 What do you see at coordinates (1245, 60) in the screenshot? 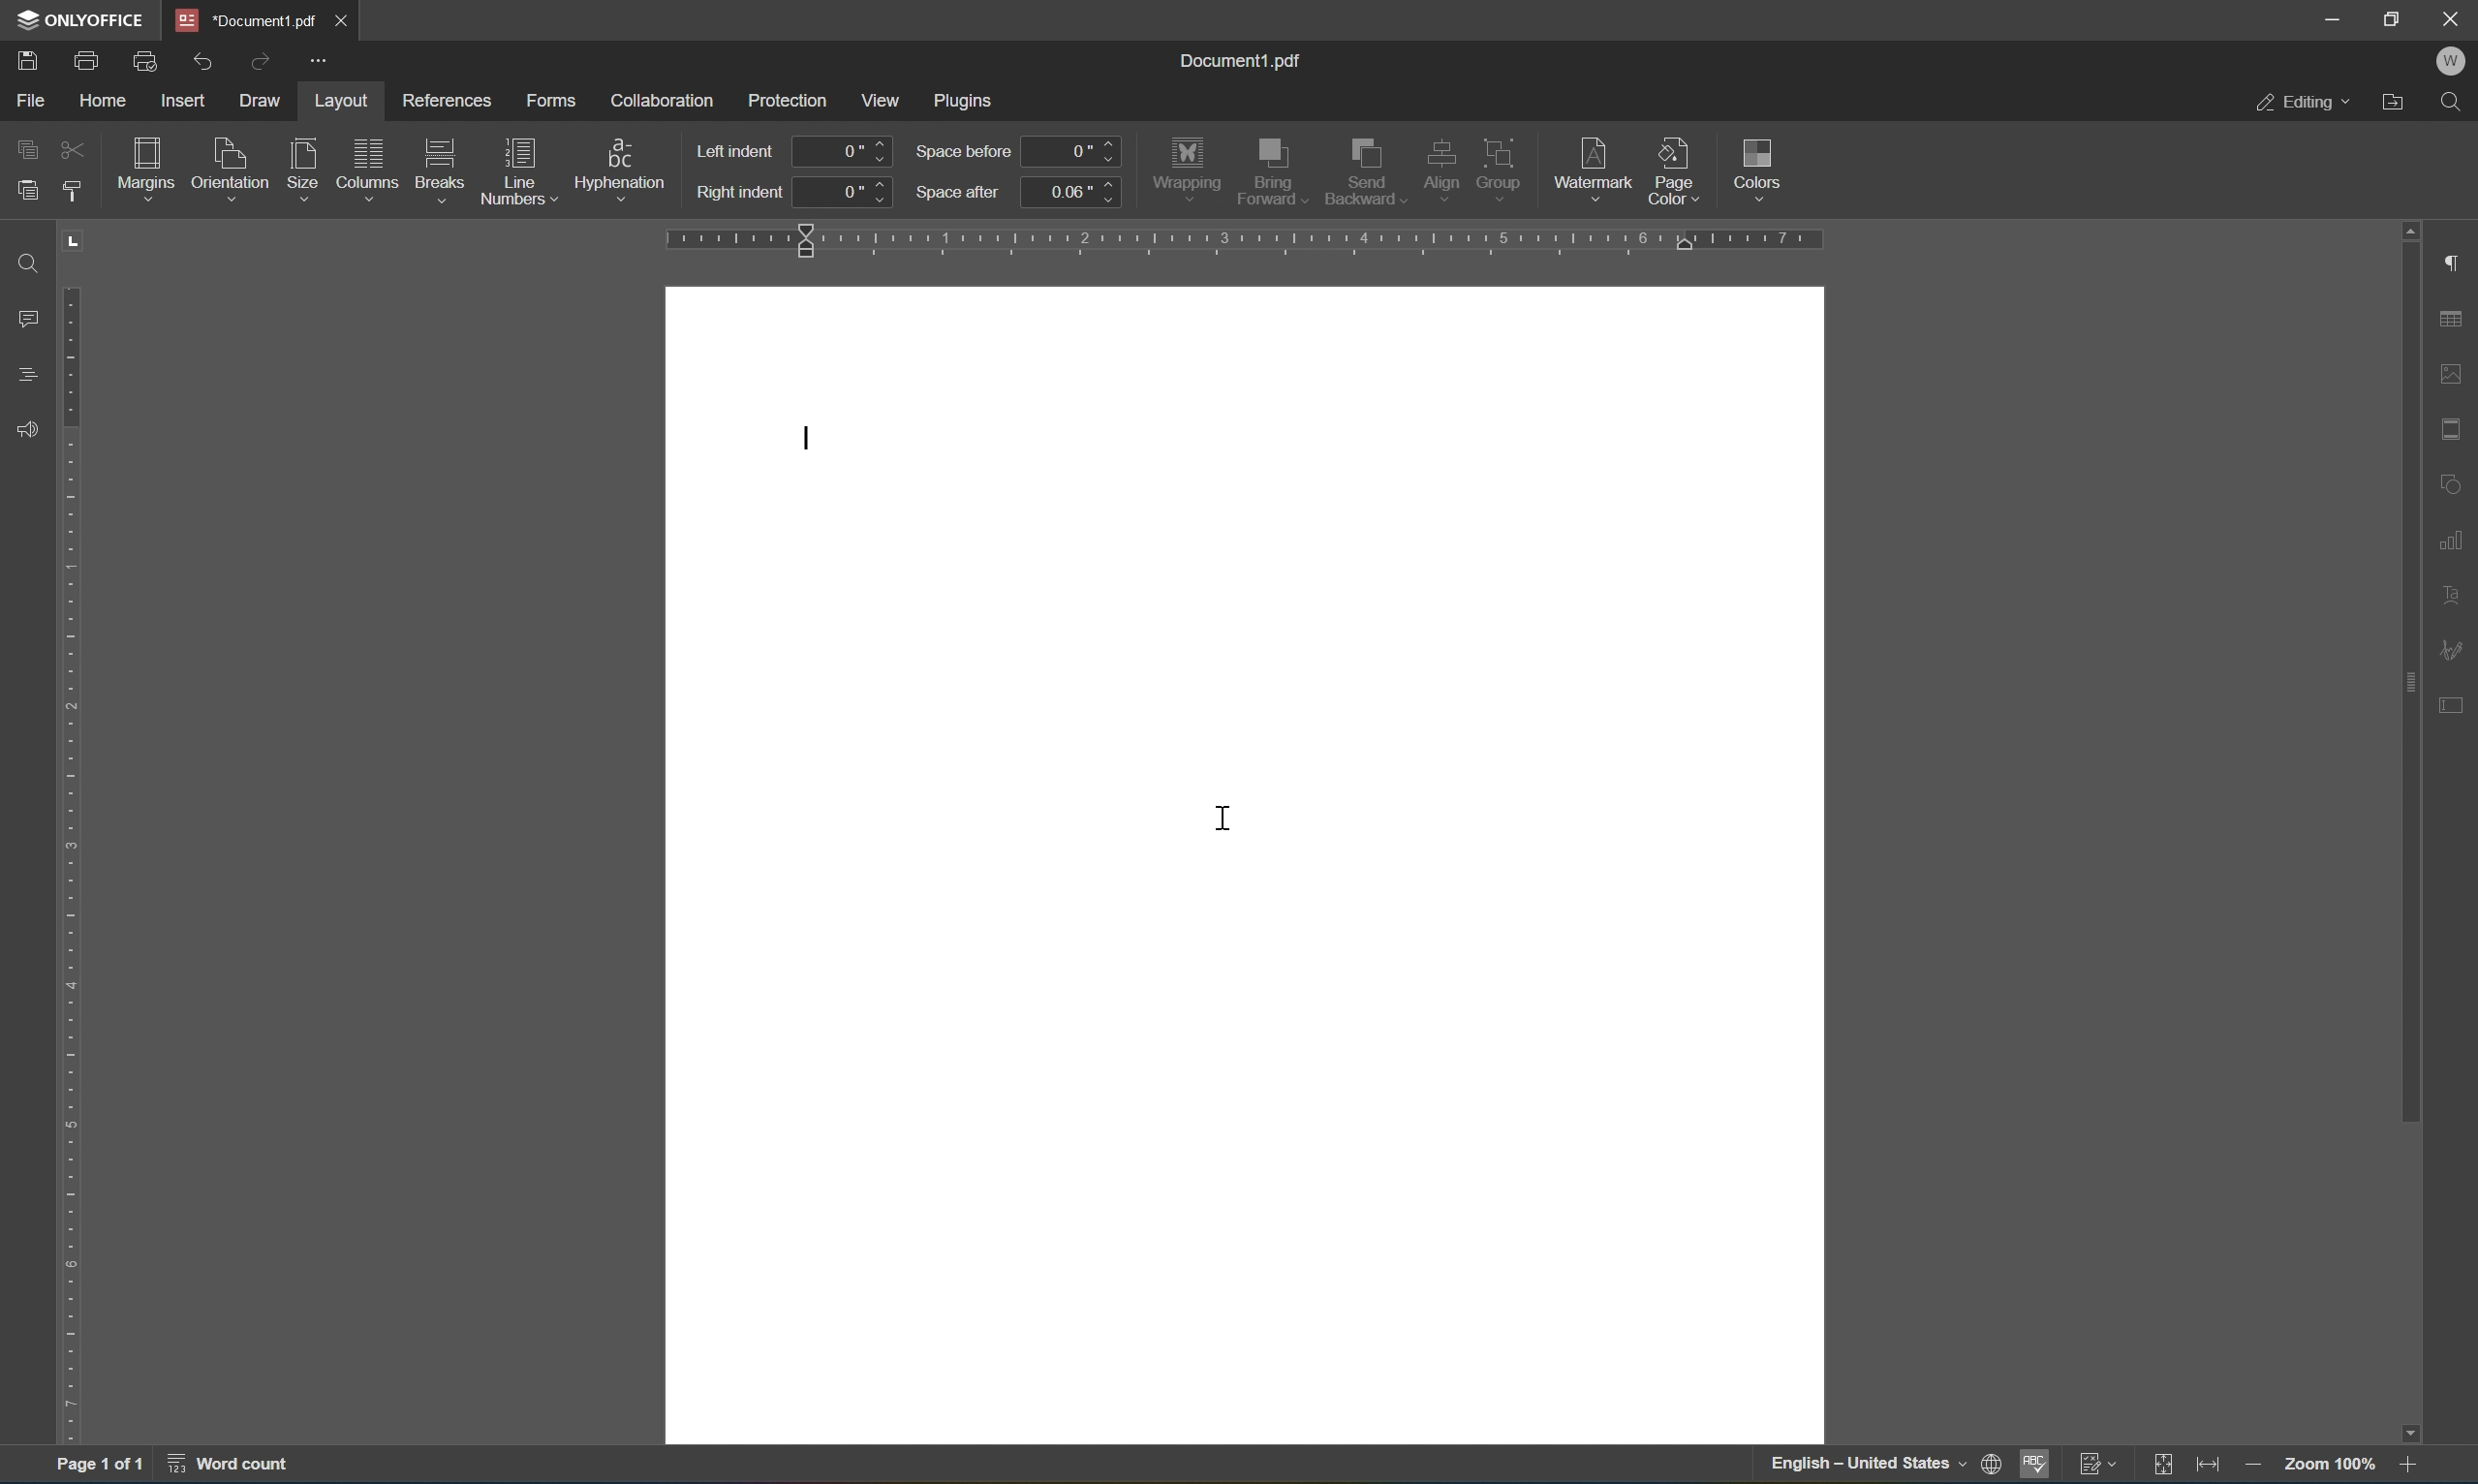
I see `document1.pdf` at bounding box center [1245, 60].